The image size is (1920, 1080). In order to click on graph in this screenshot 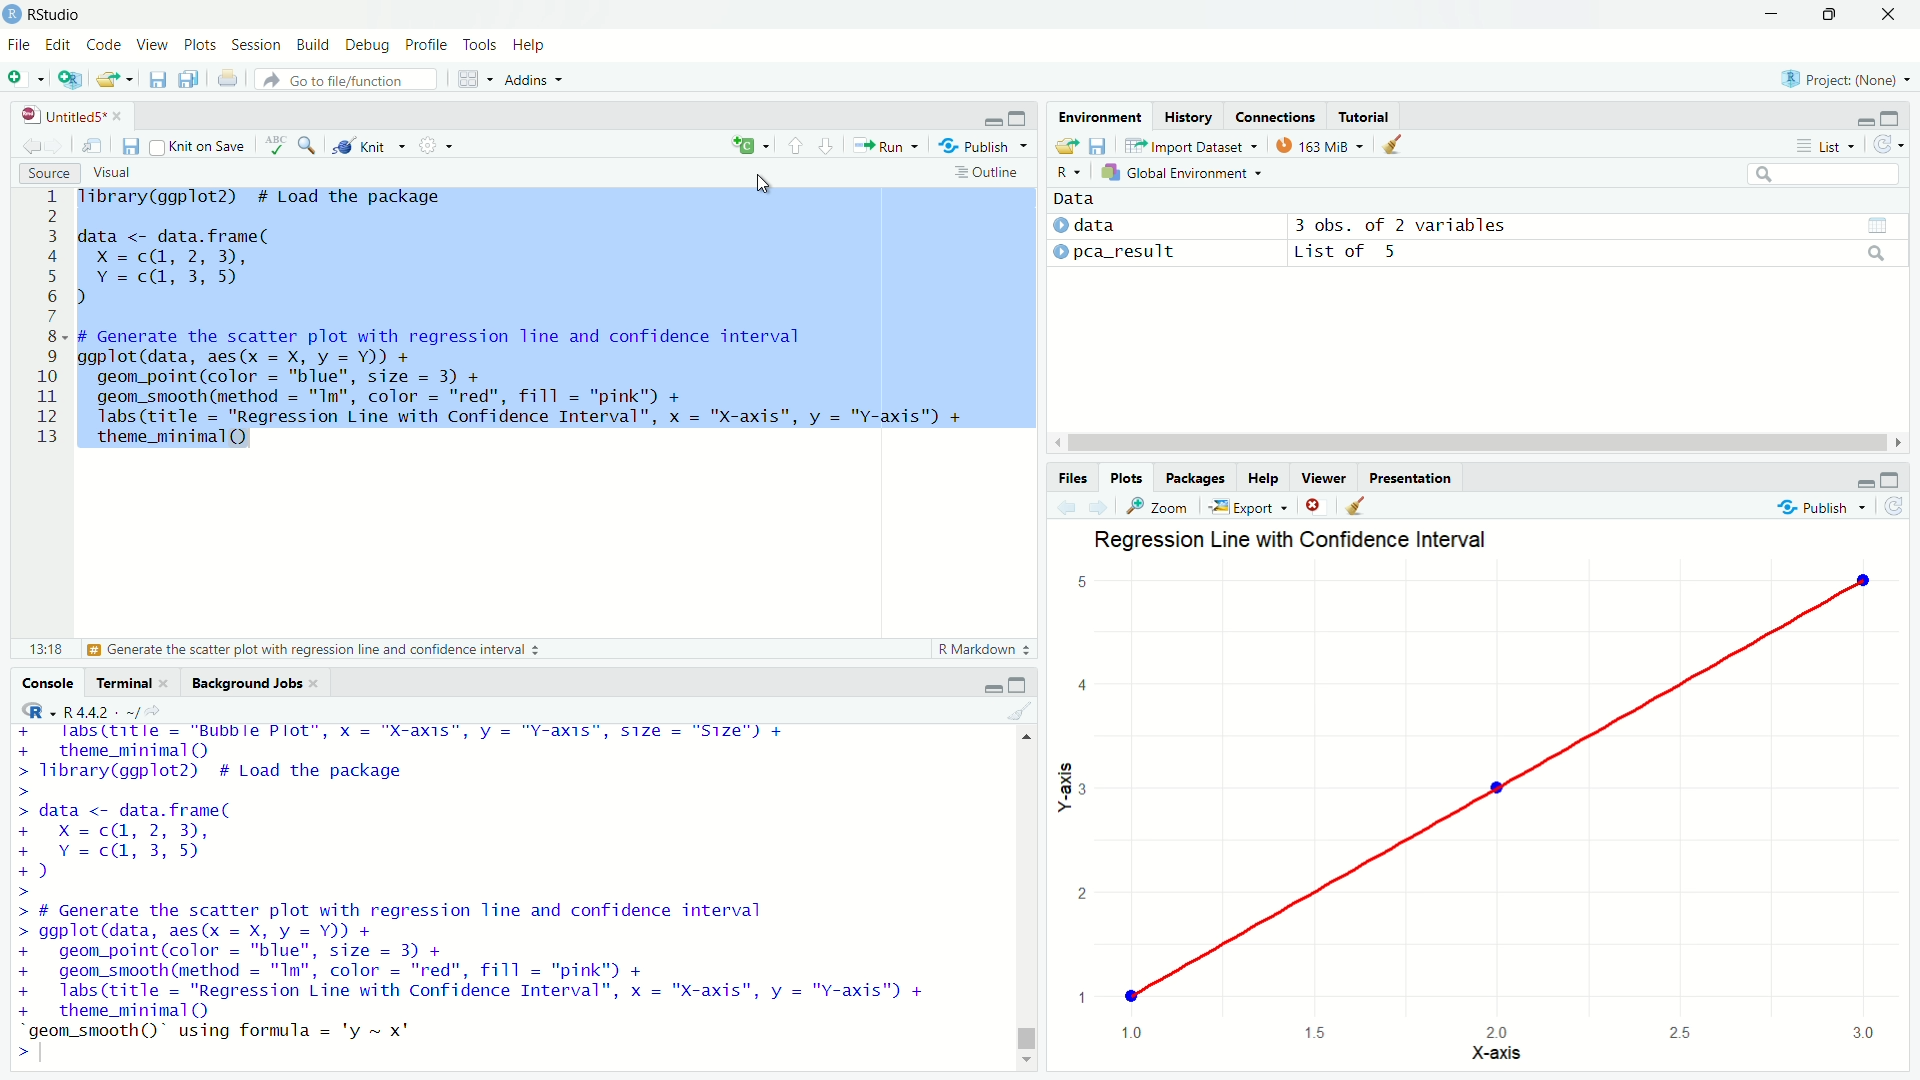, I will do `click(1485, 803)`.